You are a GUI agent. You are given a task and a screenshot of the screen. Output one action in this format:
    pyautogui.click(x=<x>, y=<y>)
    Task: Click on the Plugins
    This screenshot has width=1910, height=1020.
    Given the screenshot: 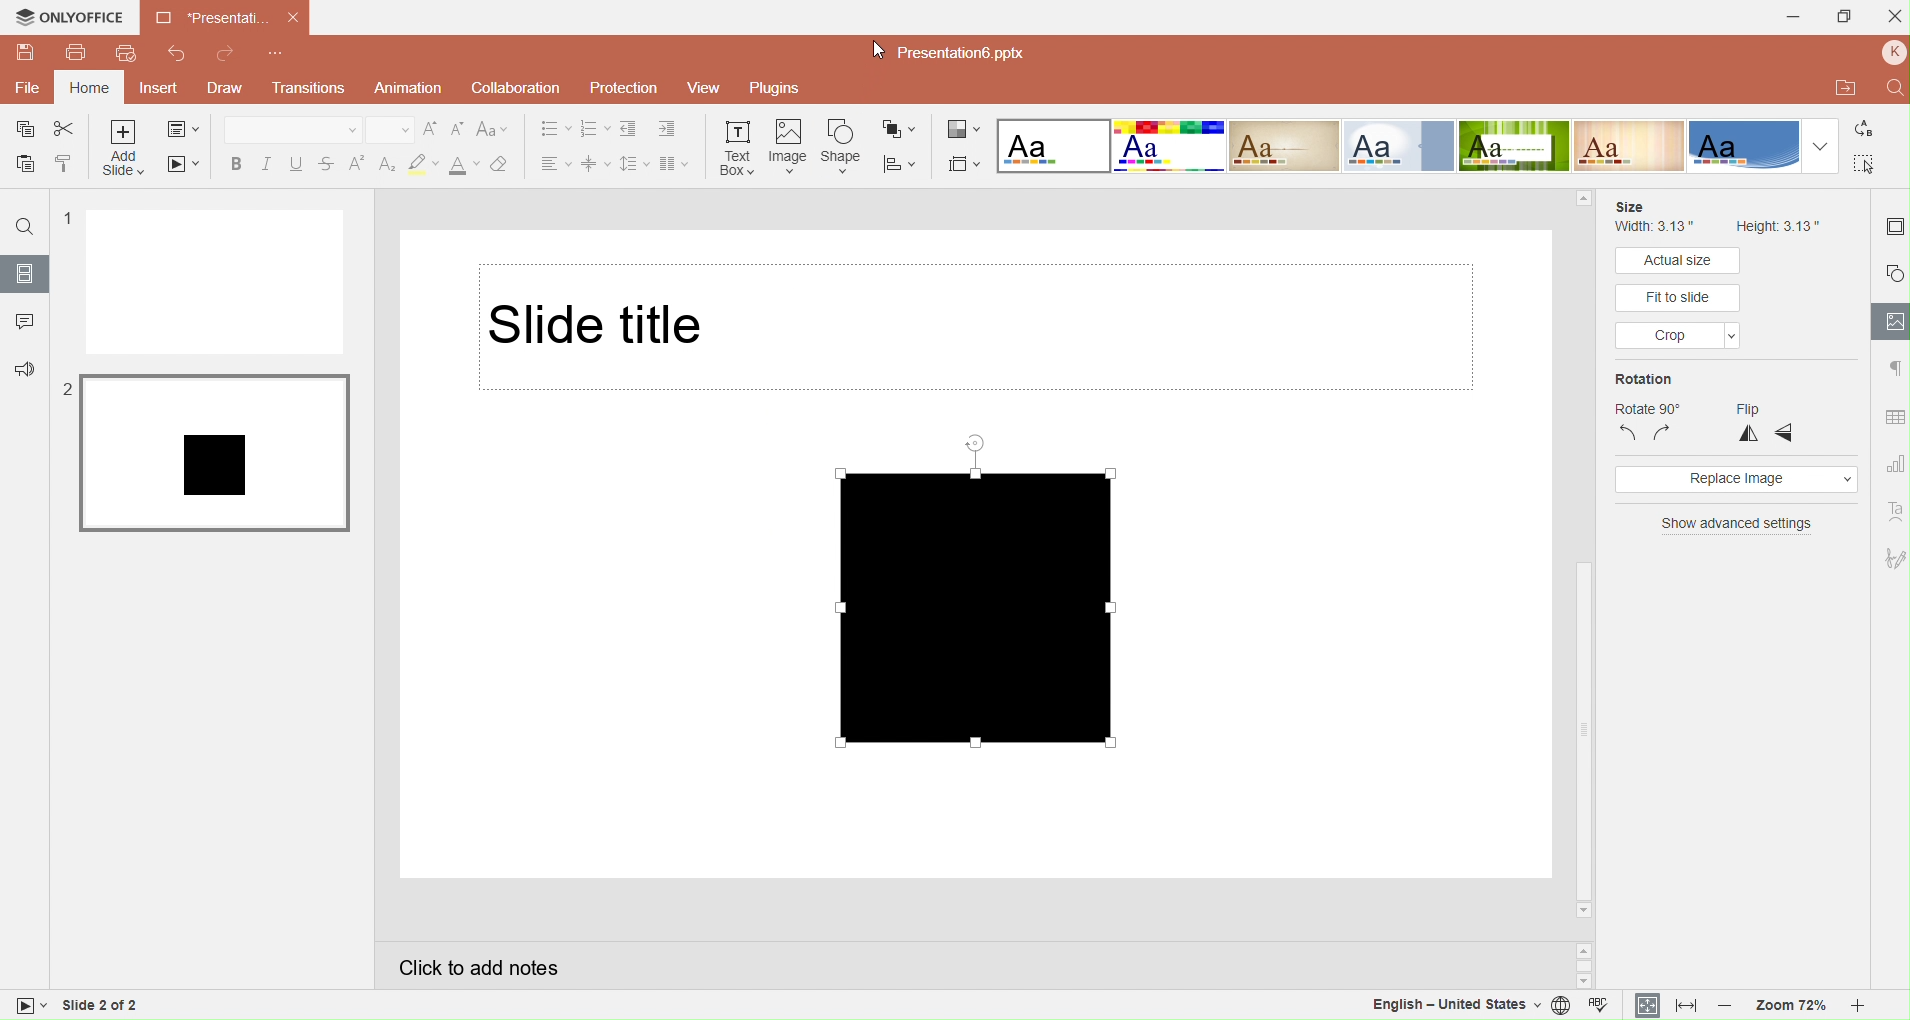 What is the action you would take?
    pyautogui.click(x=774, y=88)
    